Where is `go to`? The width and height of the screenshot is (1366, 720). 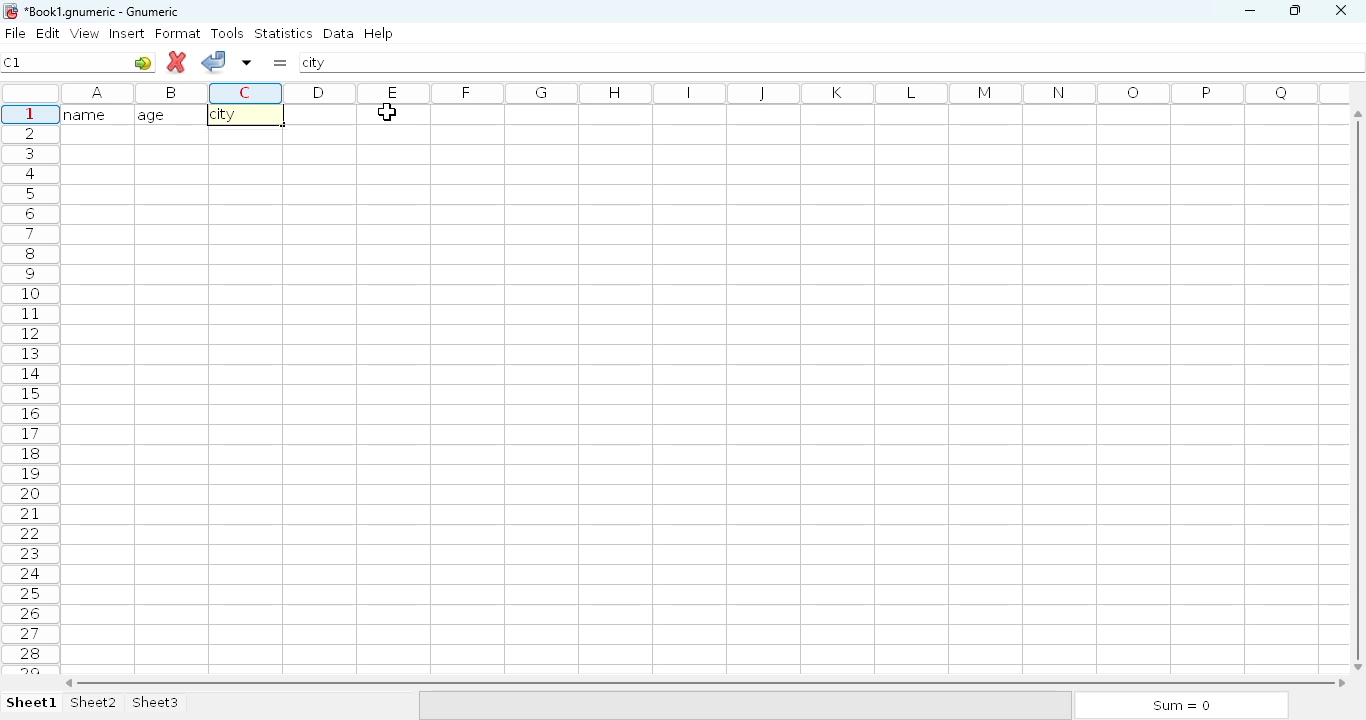
go to is located at coordinates (143, 62).